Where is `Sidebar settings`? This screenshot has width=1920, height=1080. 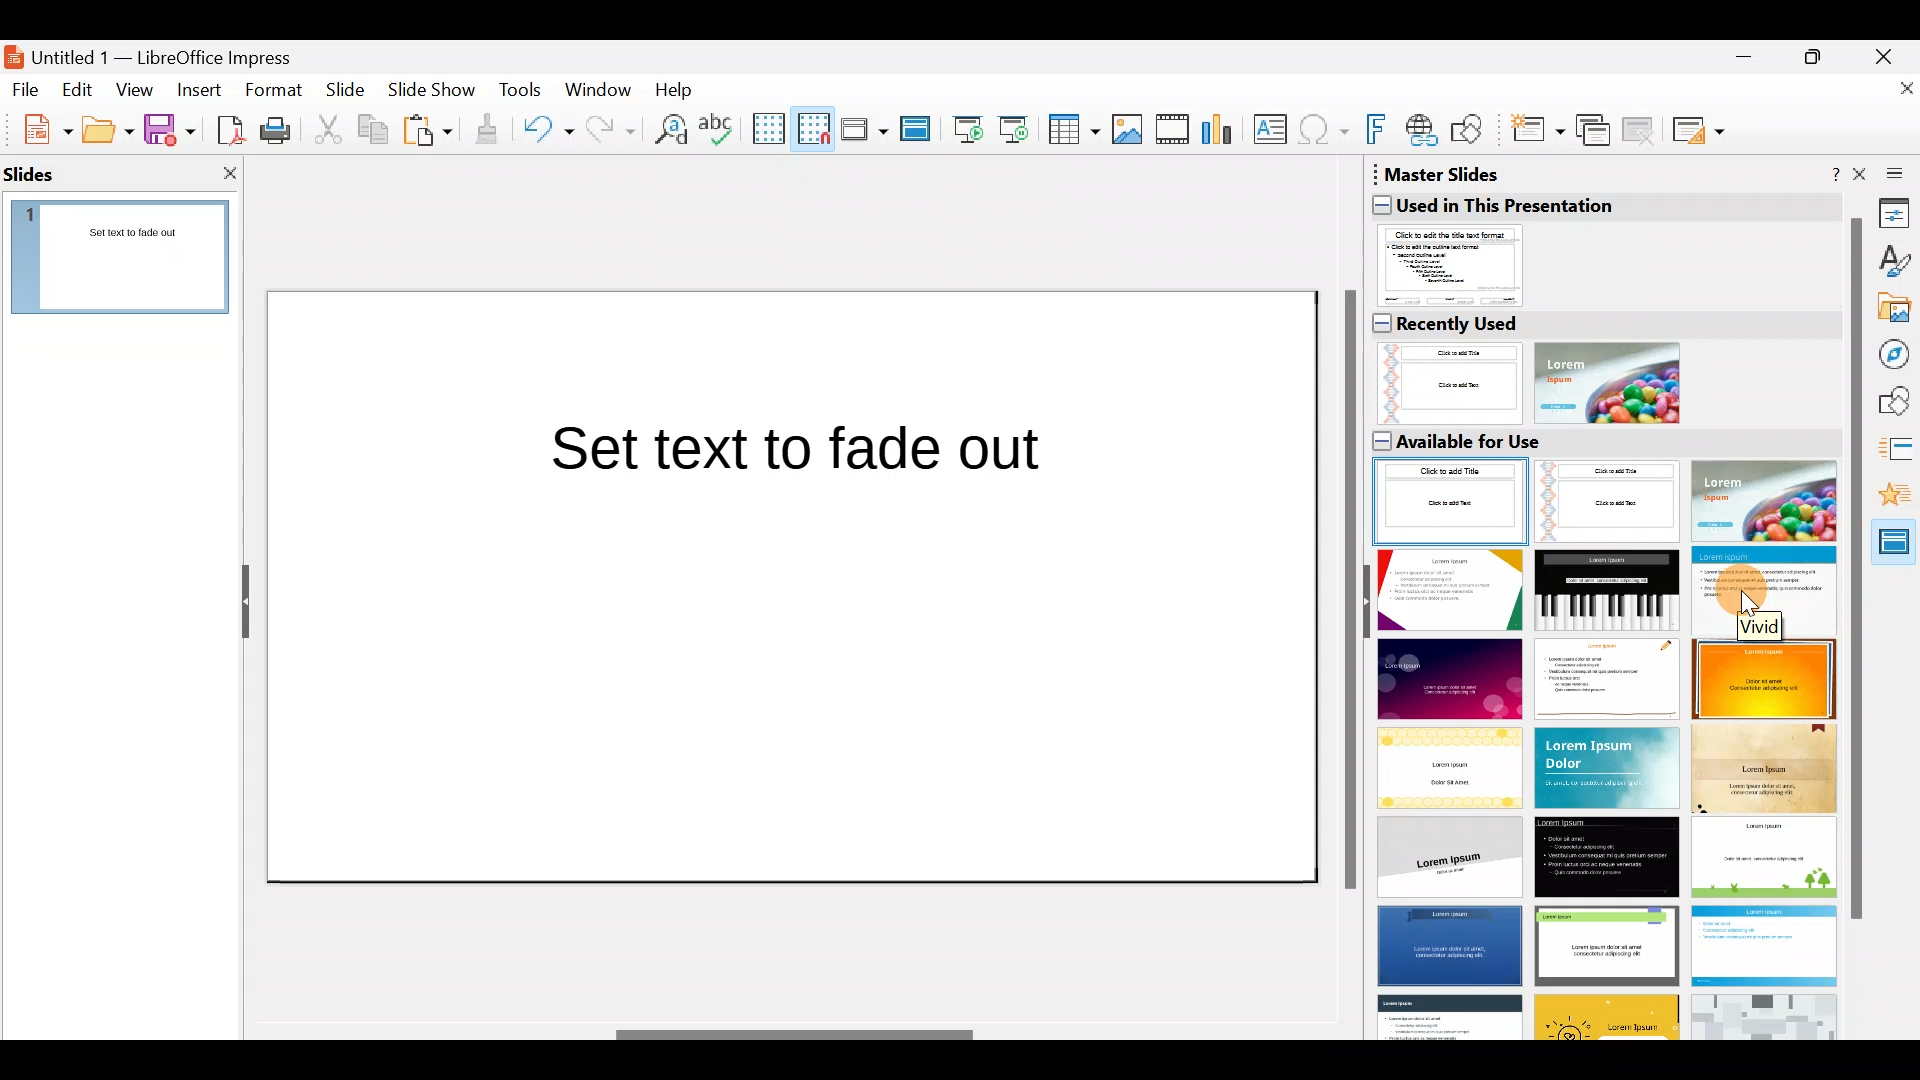
Sidebar settings is located at coordinates (1891, 172).